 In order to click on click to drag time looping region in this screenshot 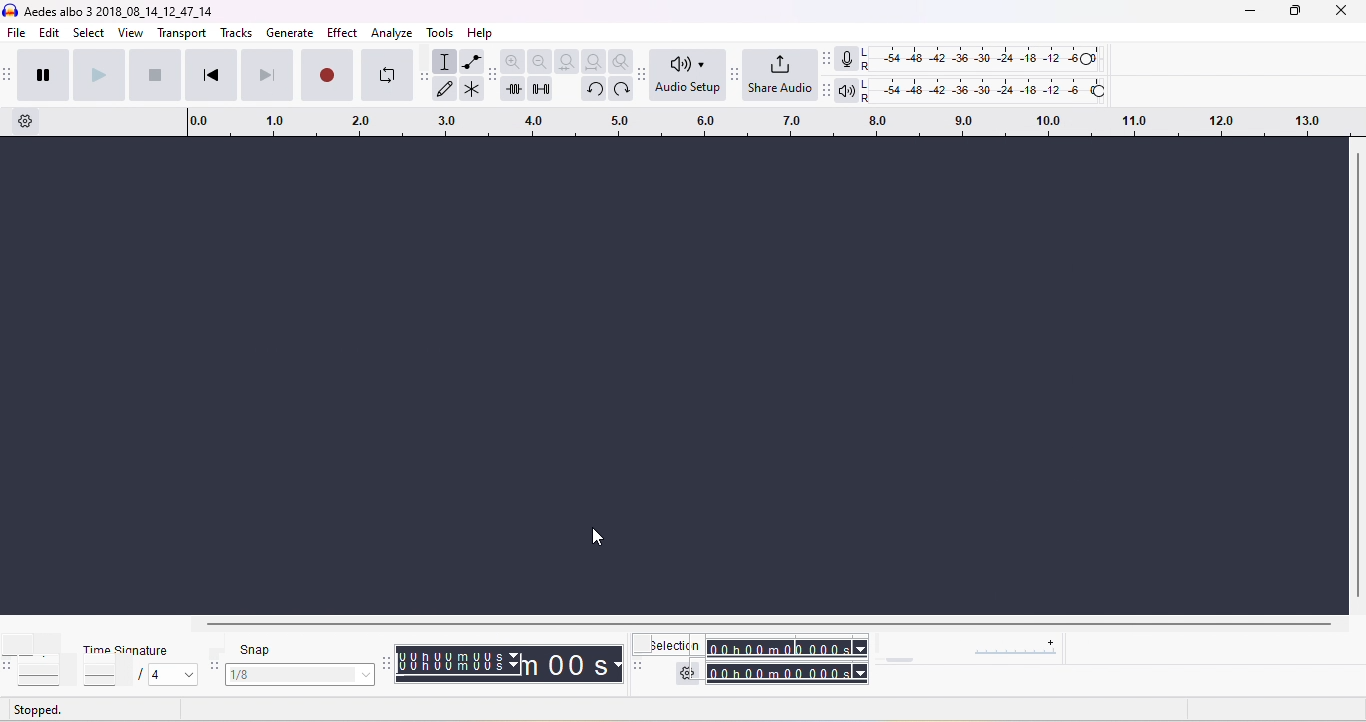, I will do `click(772, 121)`.